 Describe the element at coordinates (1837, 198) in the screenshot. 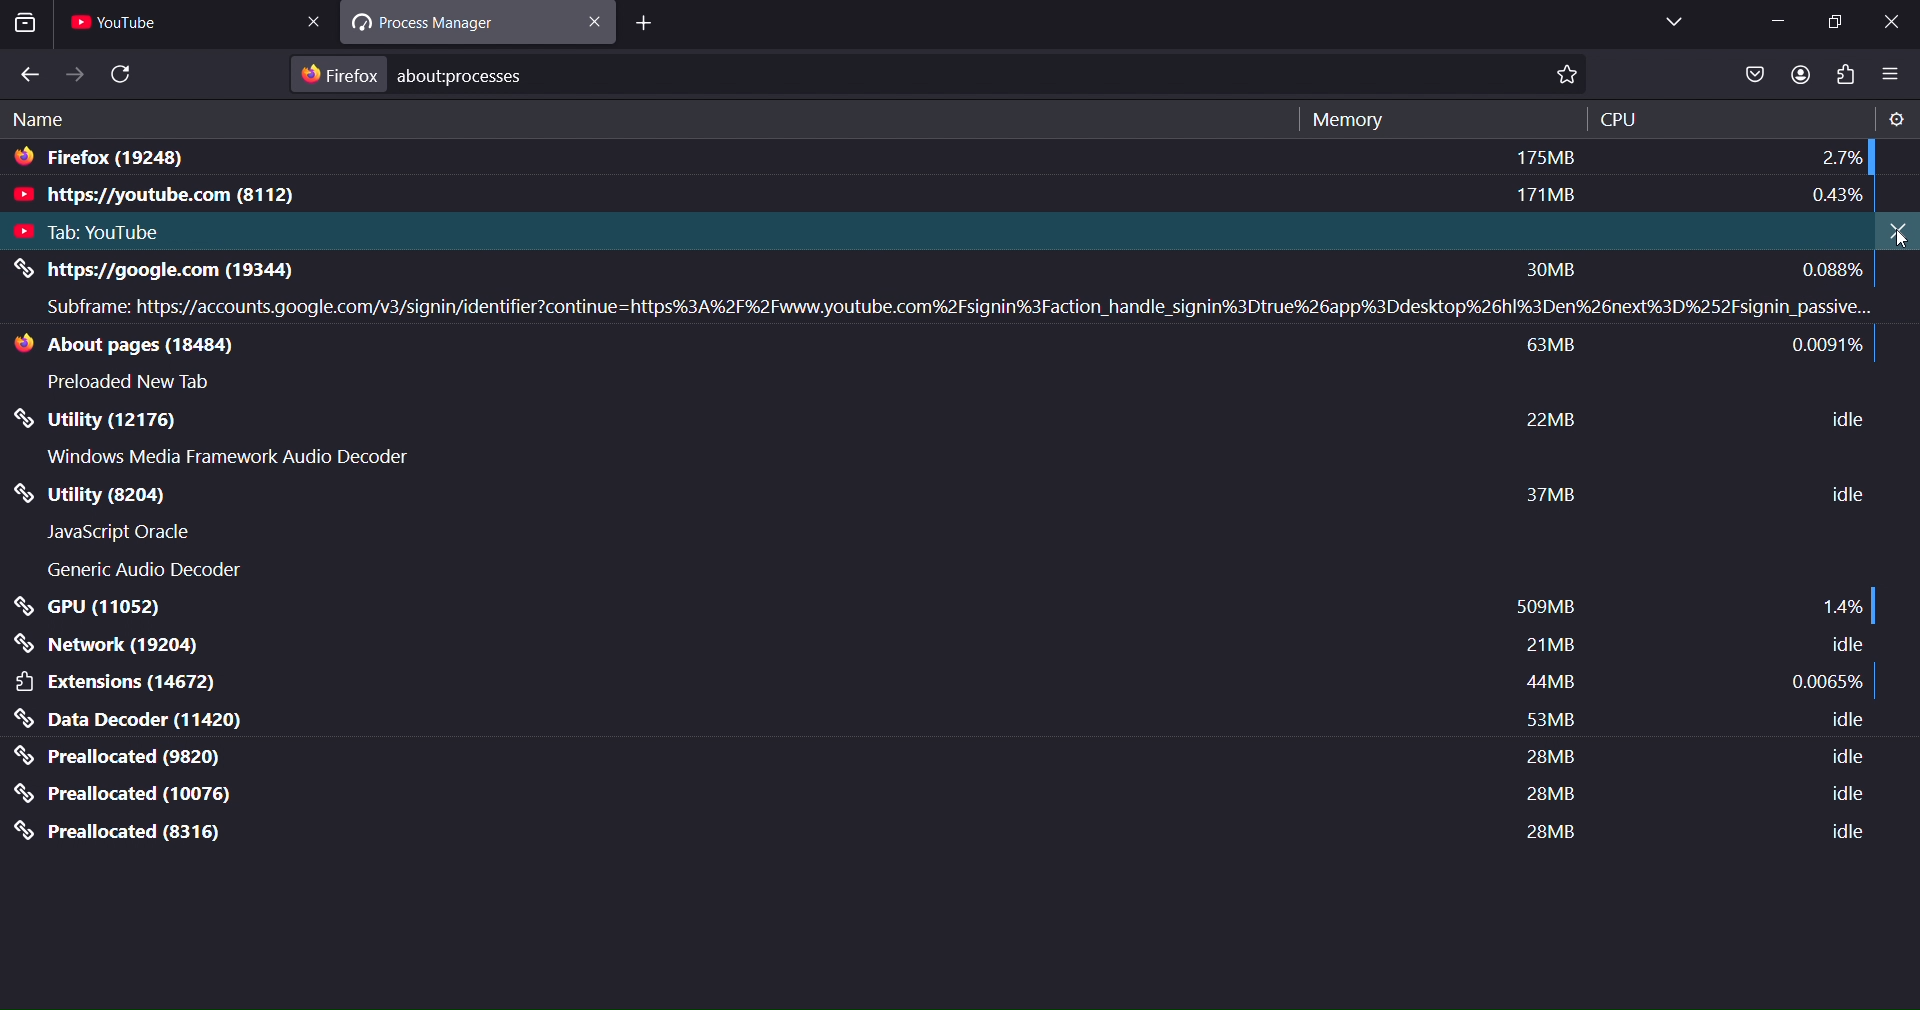

I see `0.43%` at that location.